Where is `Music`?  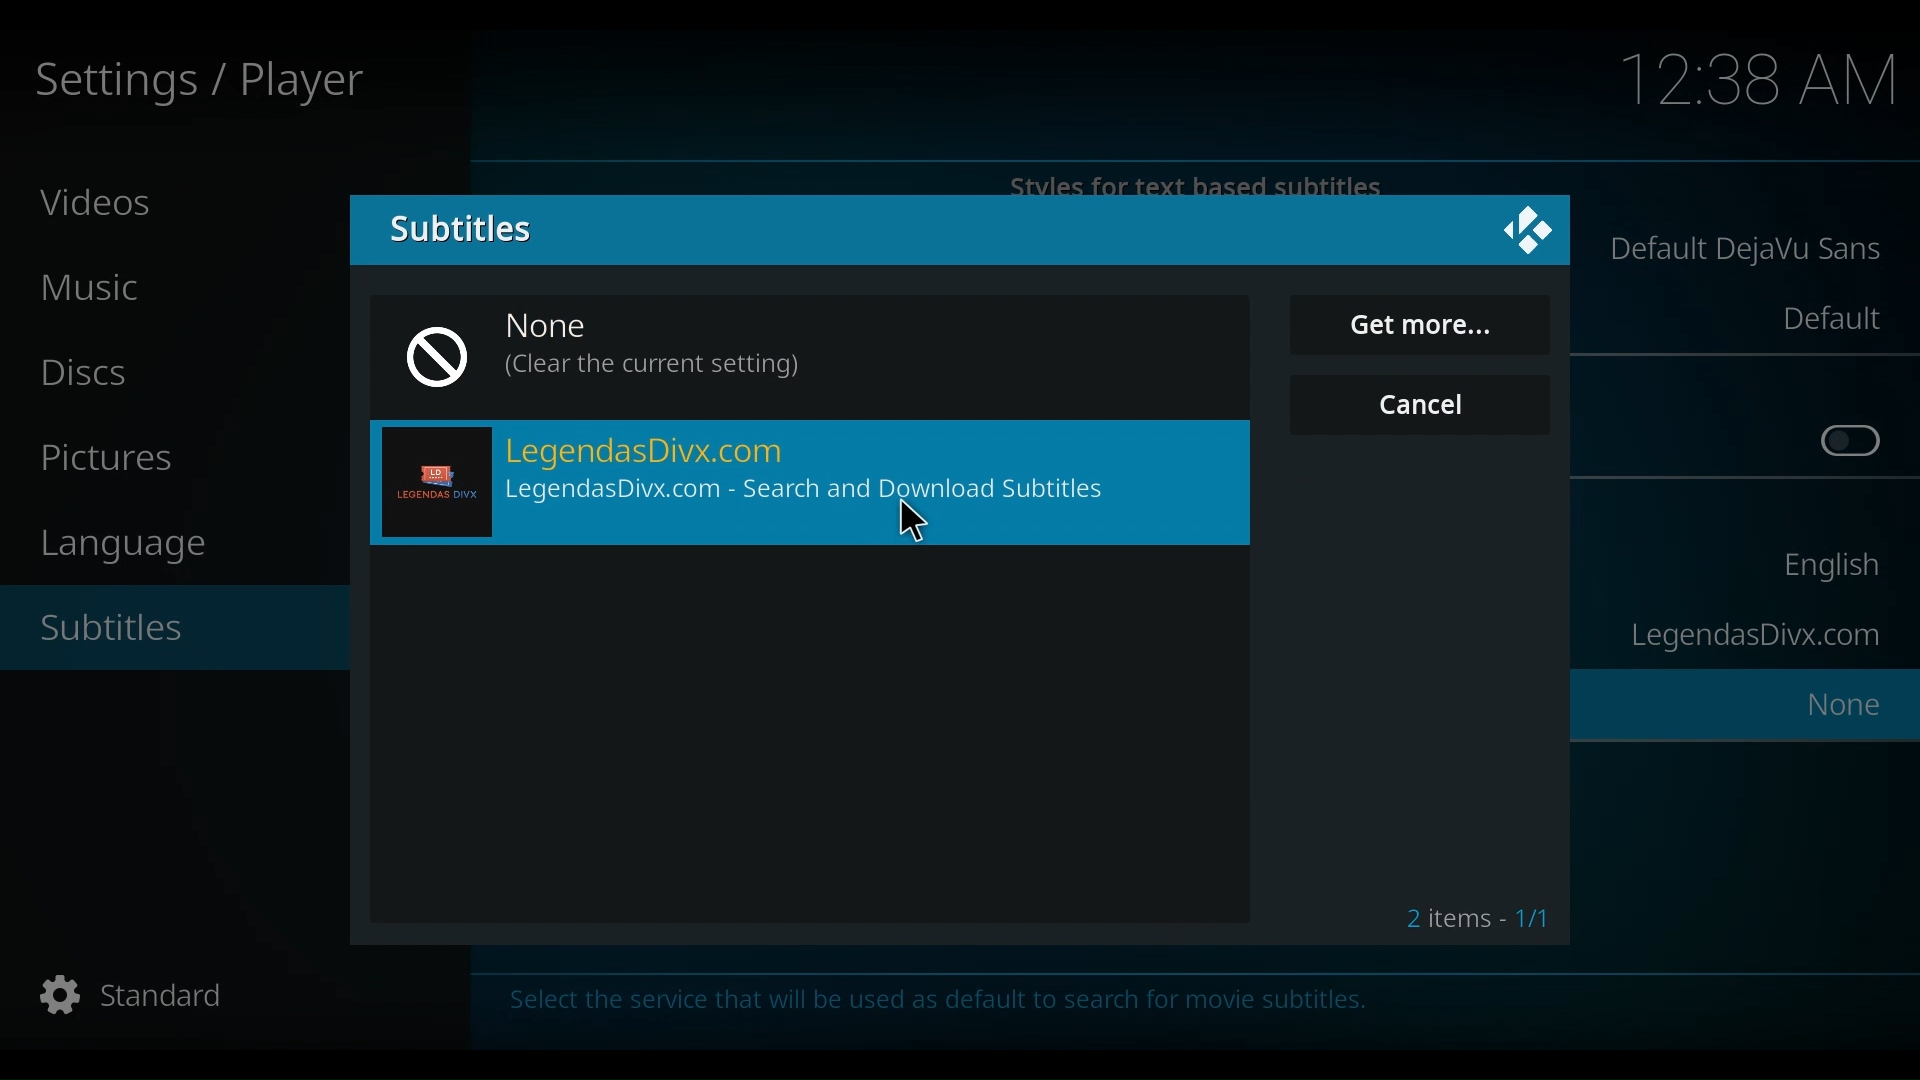 Music is located at coordinates (100, 289).